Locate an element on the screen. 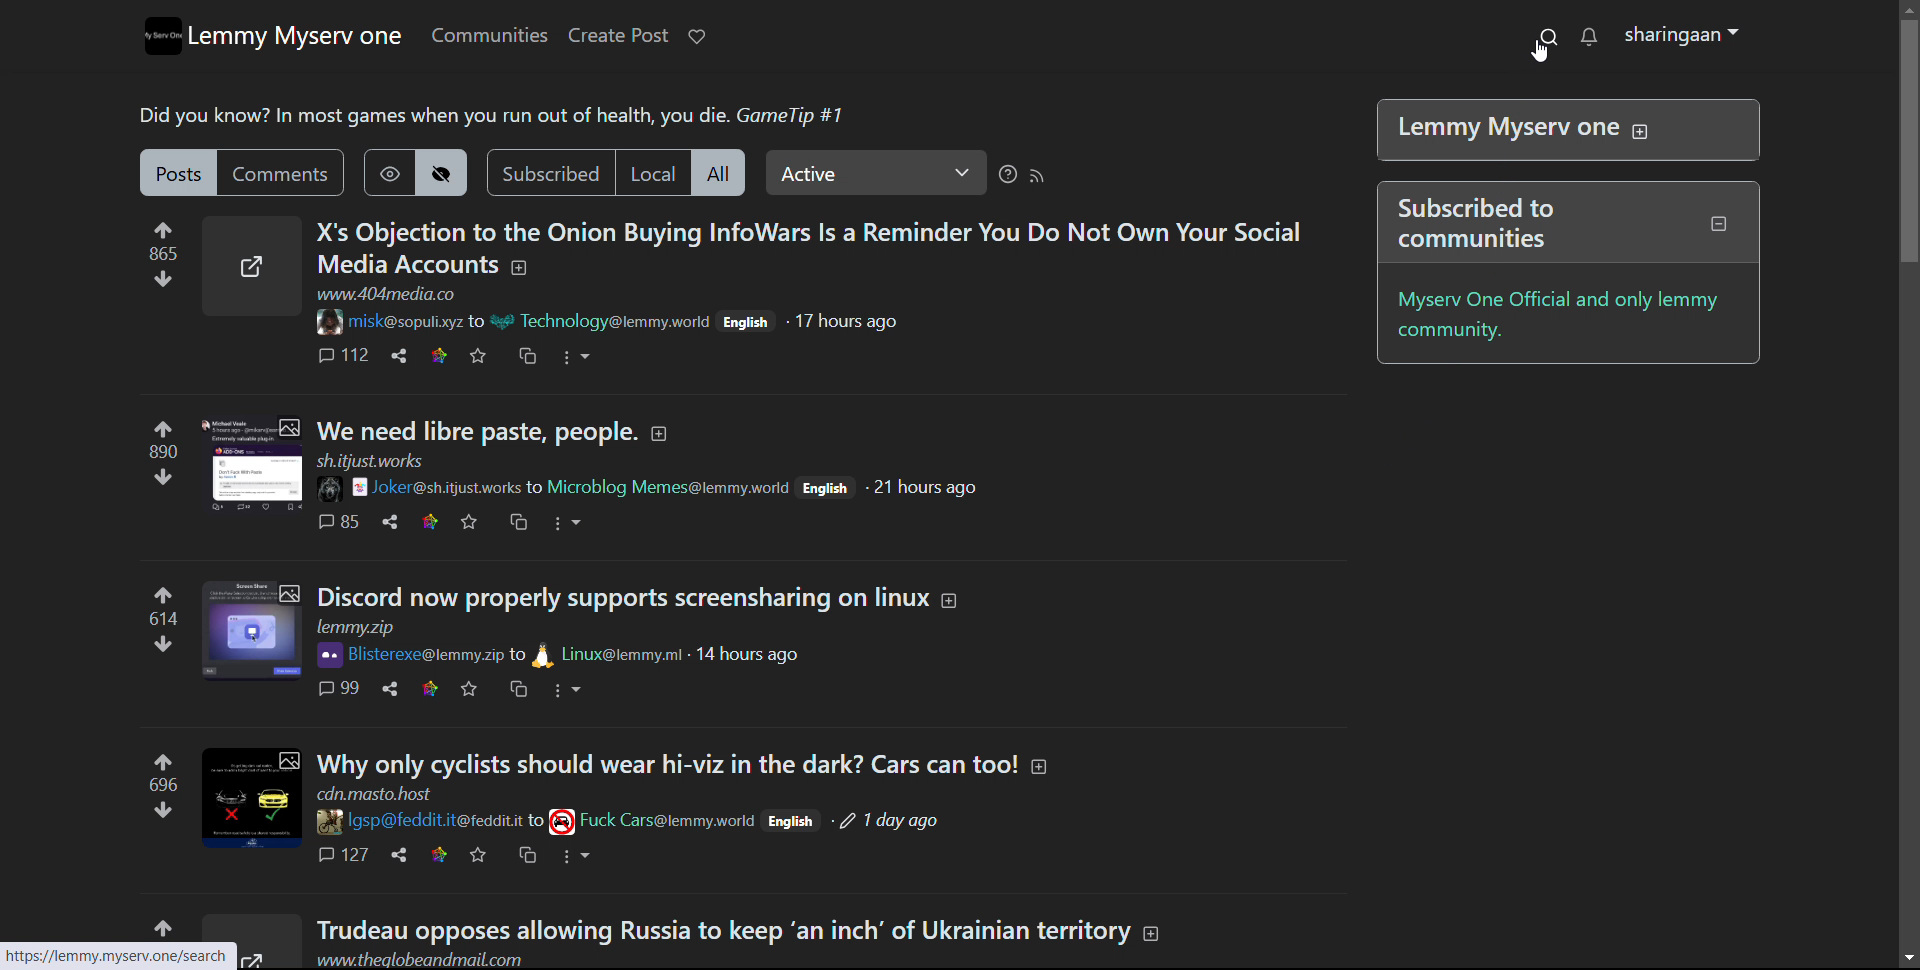  favorite is located at coordinates (470, 687).